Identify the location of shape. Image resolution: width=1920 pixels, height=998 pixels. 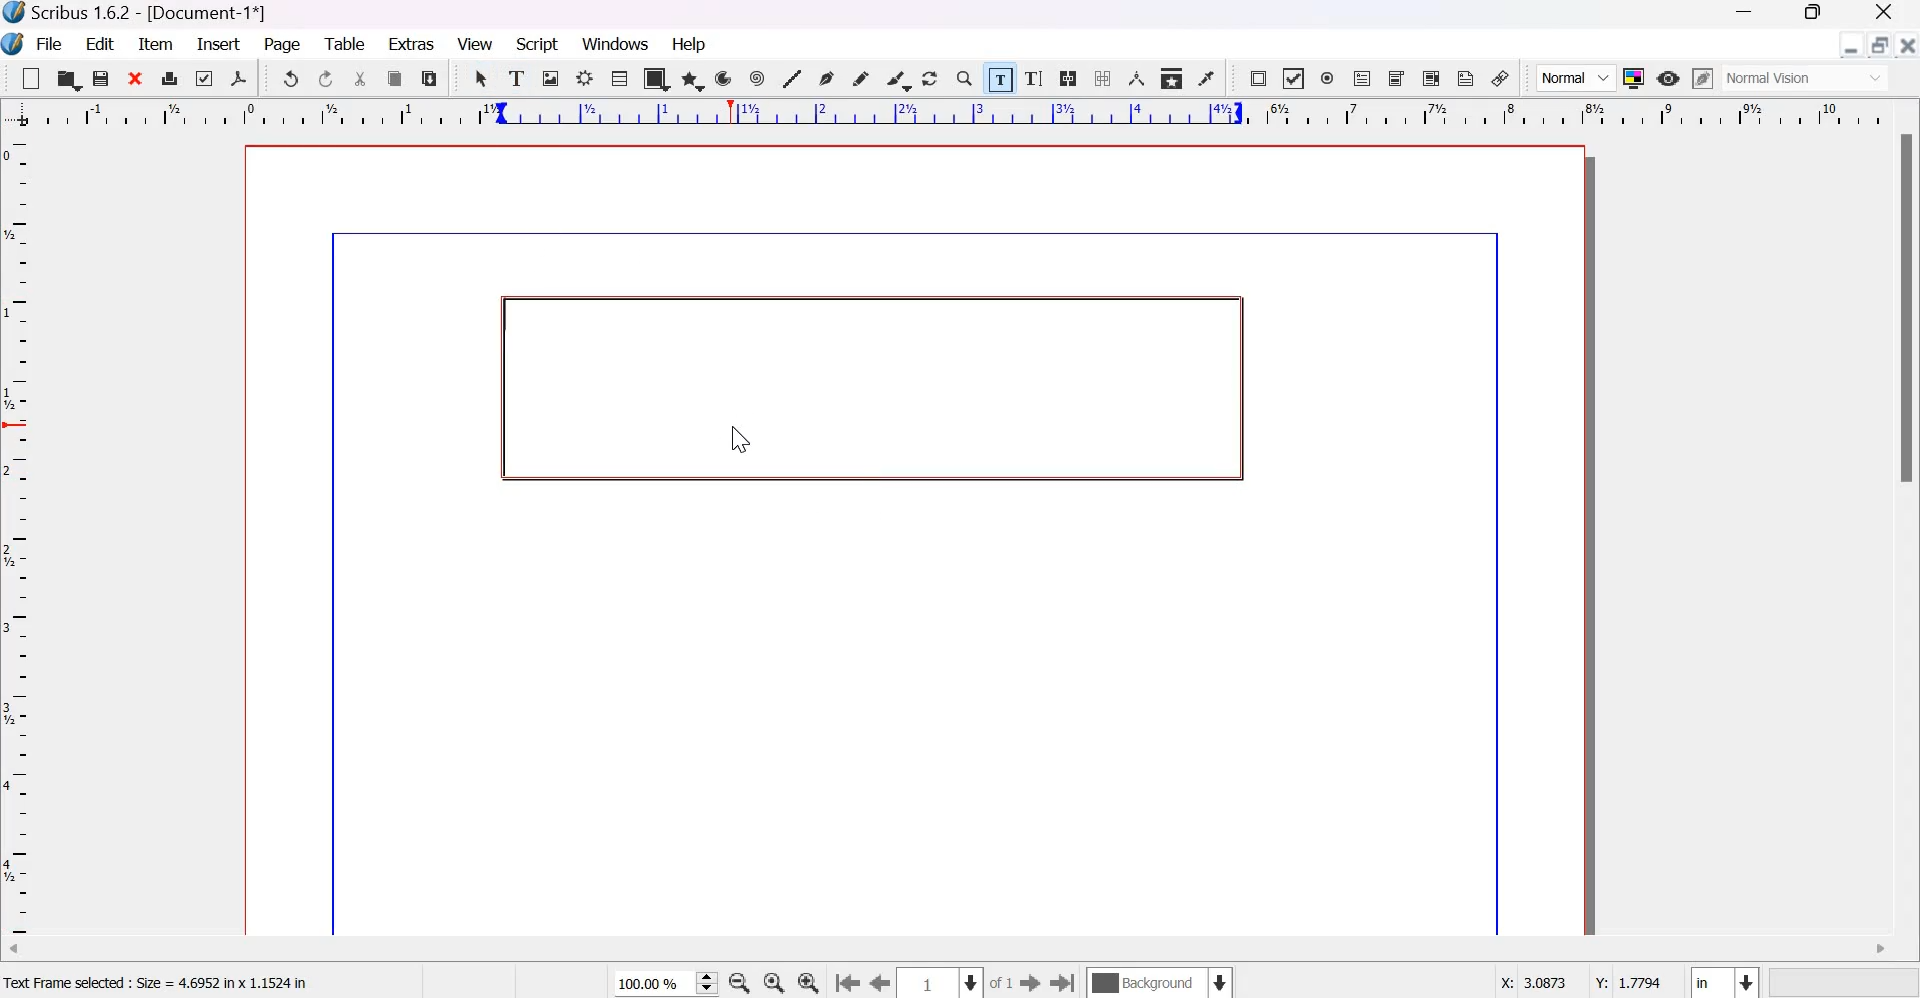
(657, 78).